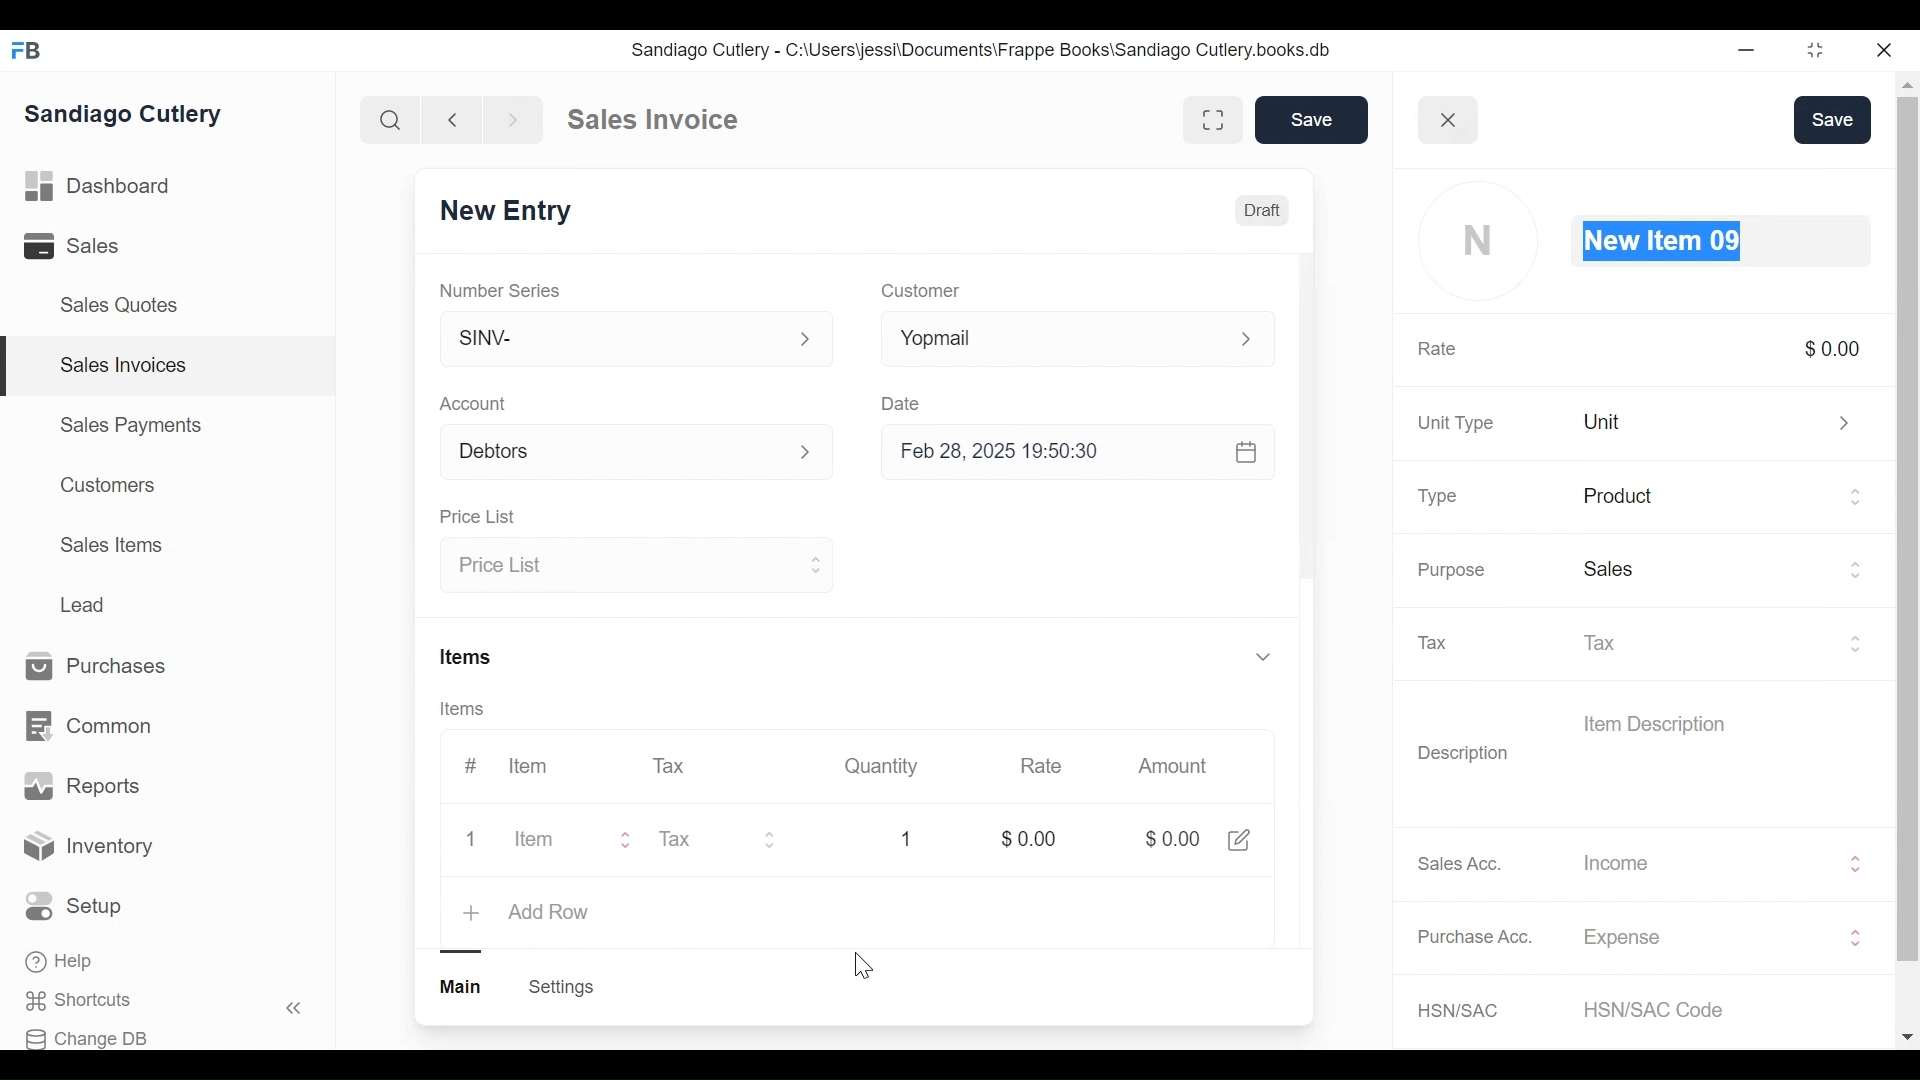 The height and width of the screenshot is (1080, 1920). I want to click on Sandiago Cutlery, so click(129, 114).